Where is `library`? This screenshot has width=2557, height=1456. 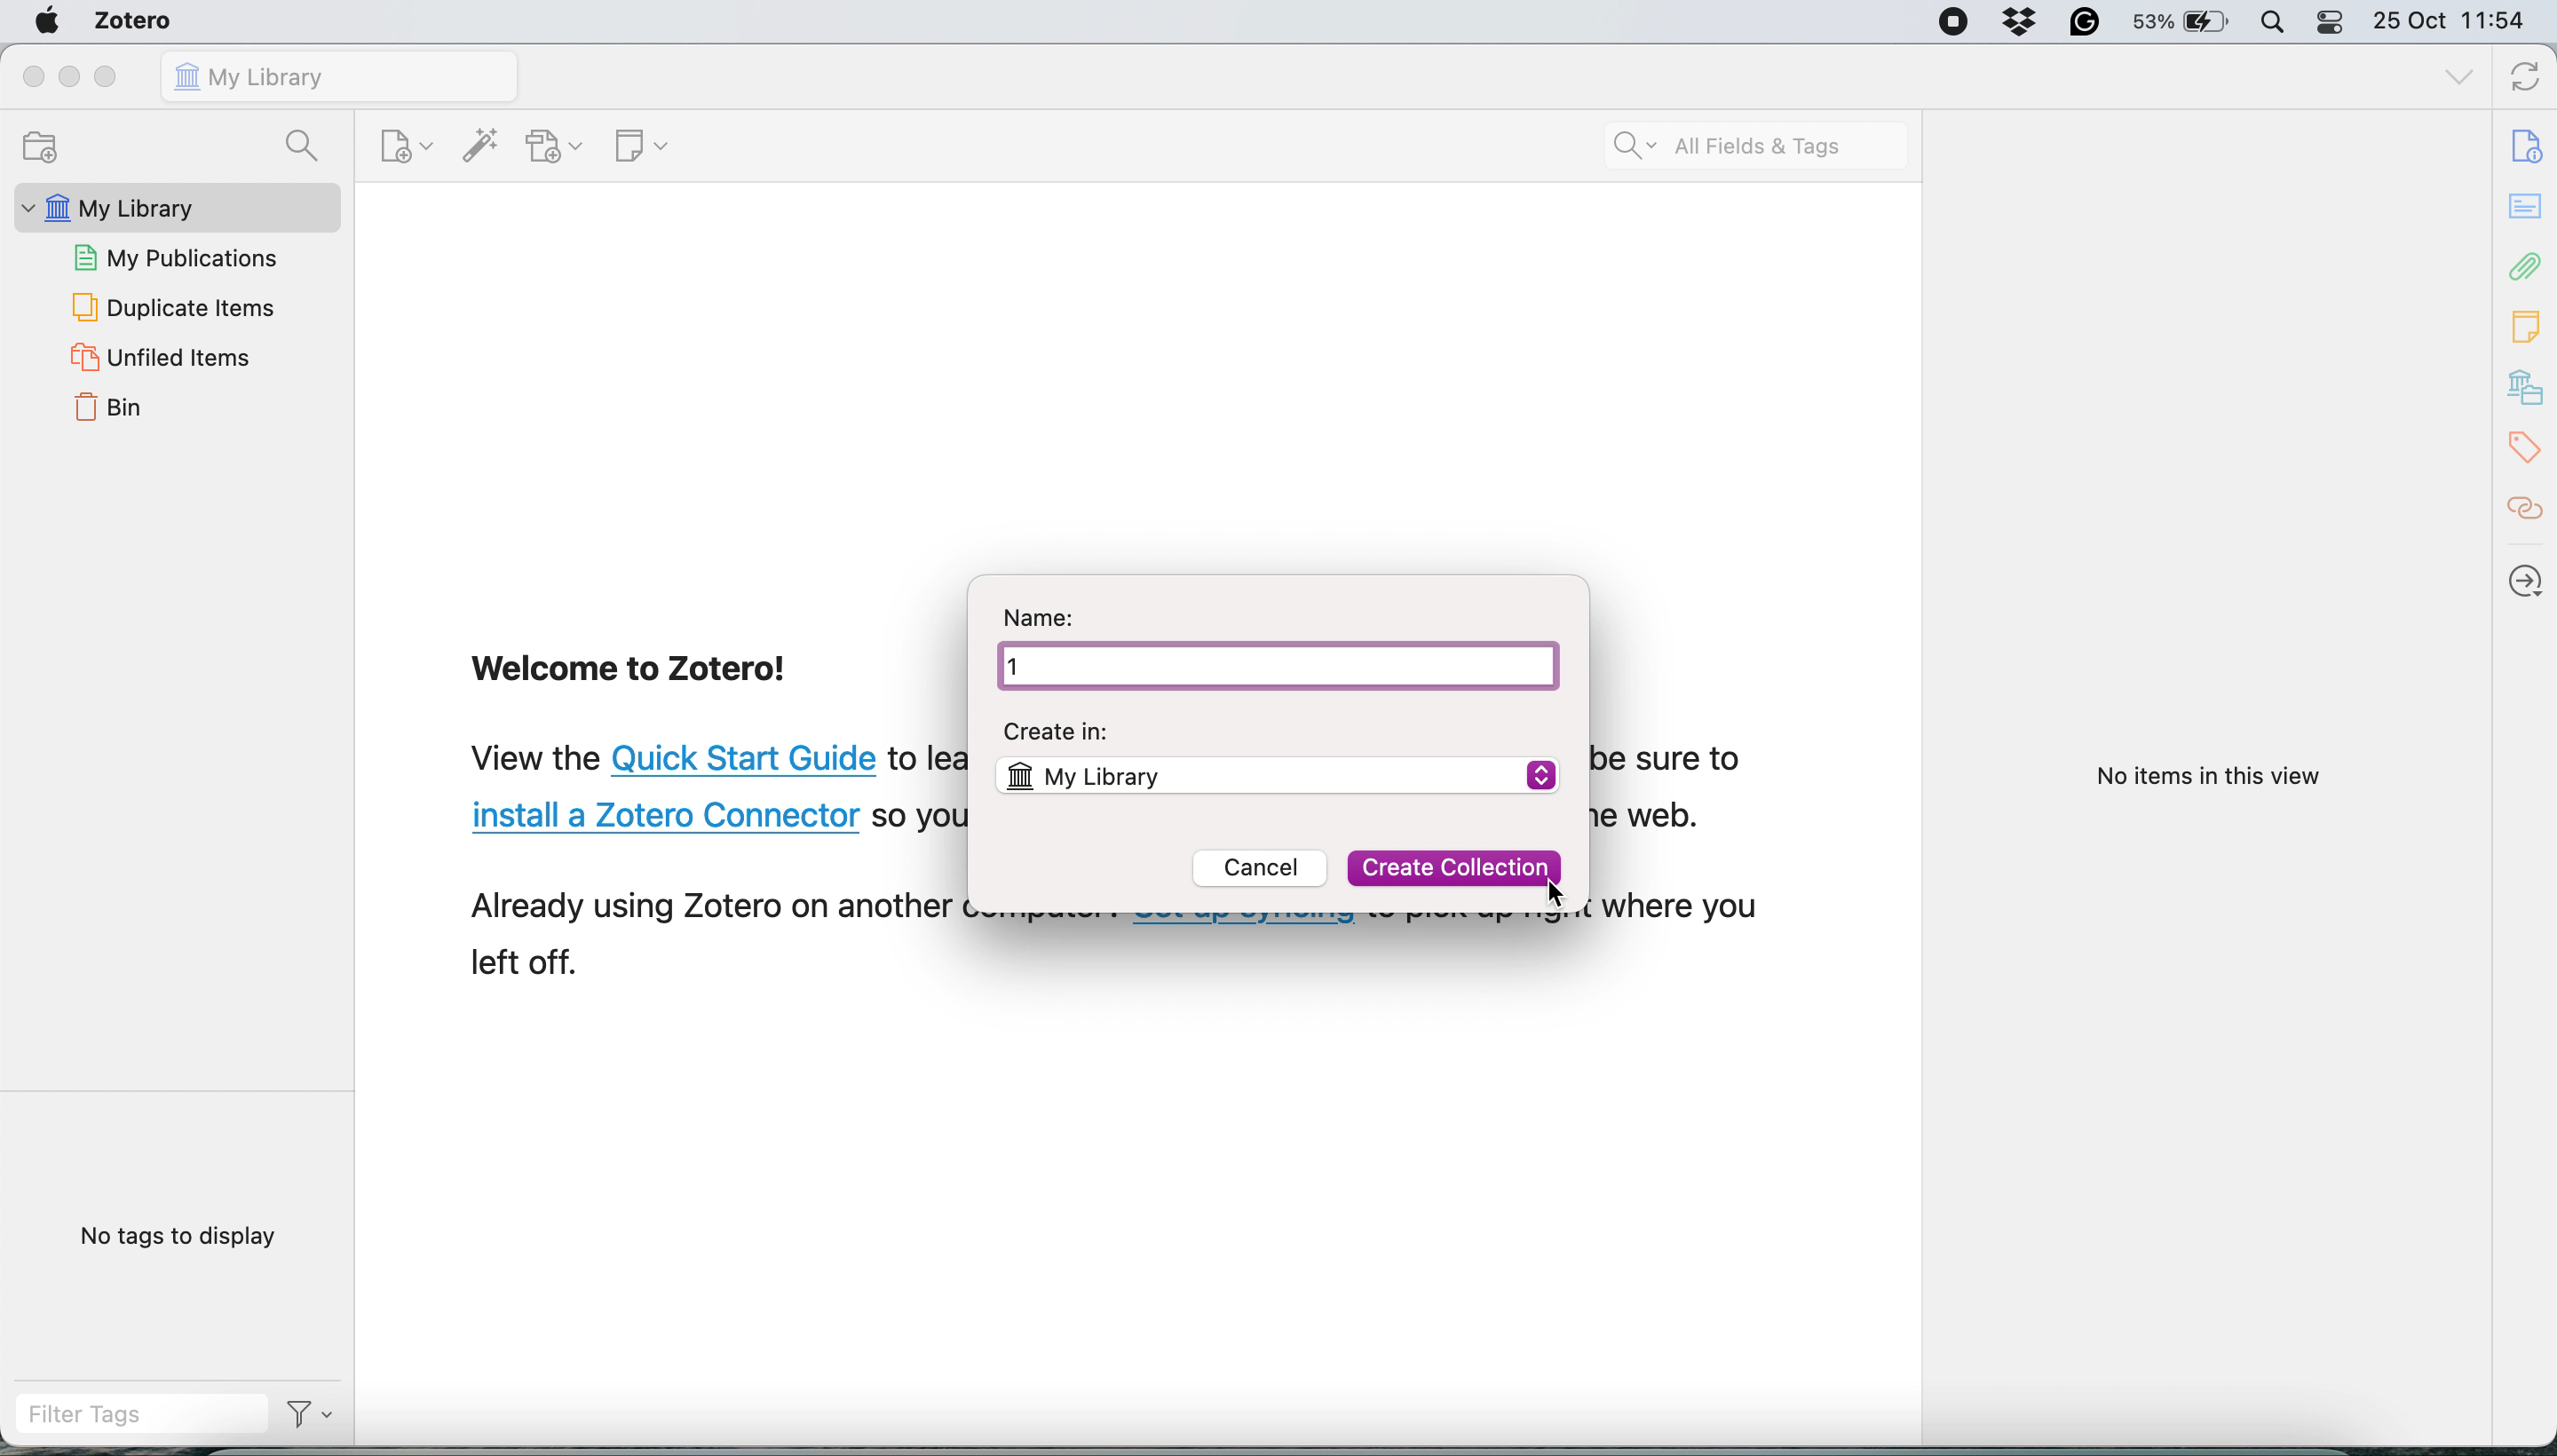 library is located at coordinates (2527, 390).